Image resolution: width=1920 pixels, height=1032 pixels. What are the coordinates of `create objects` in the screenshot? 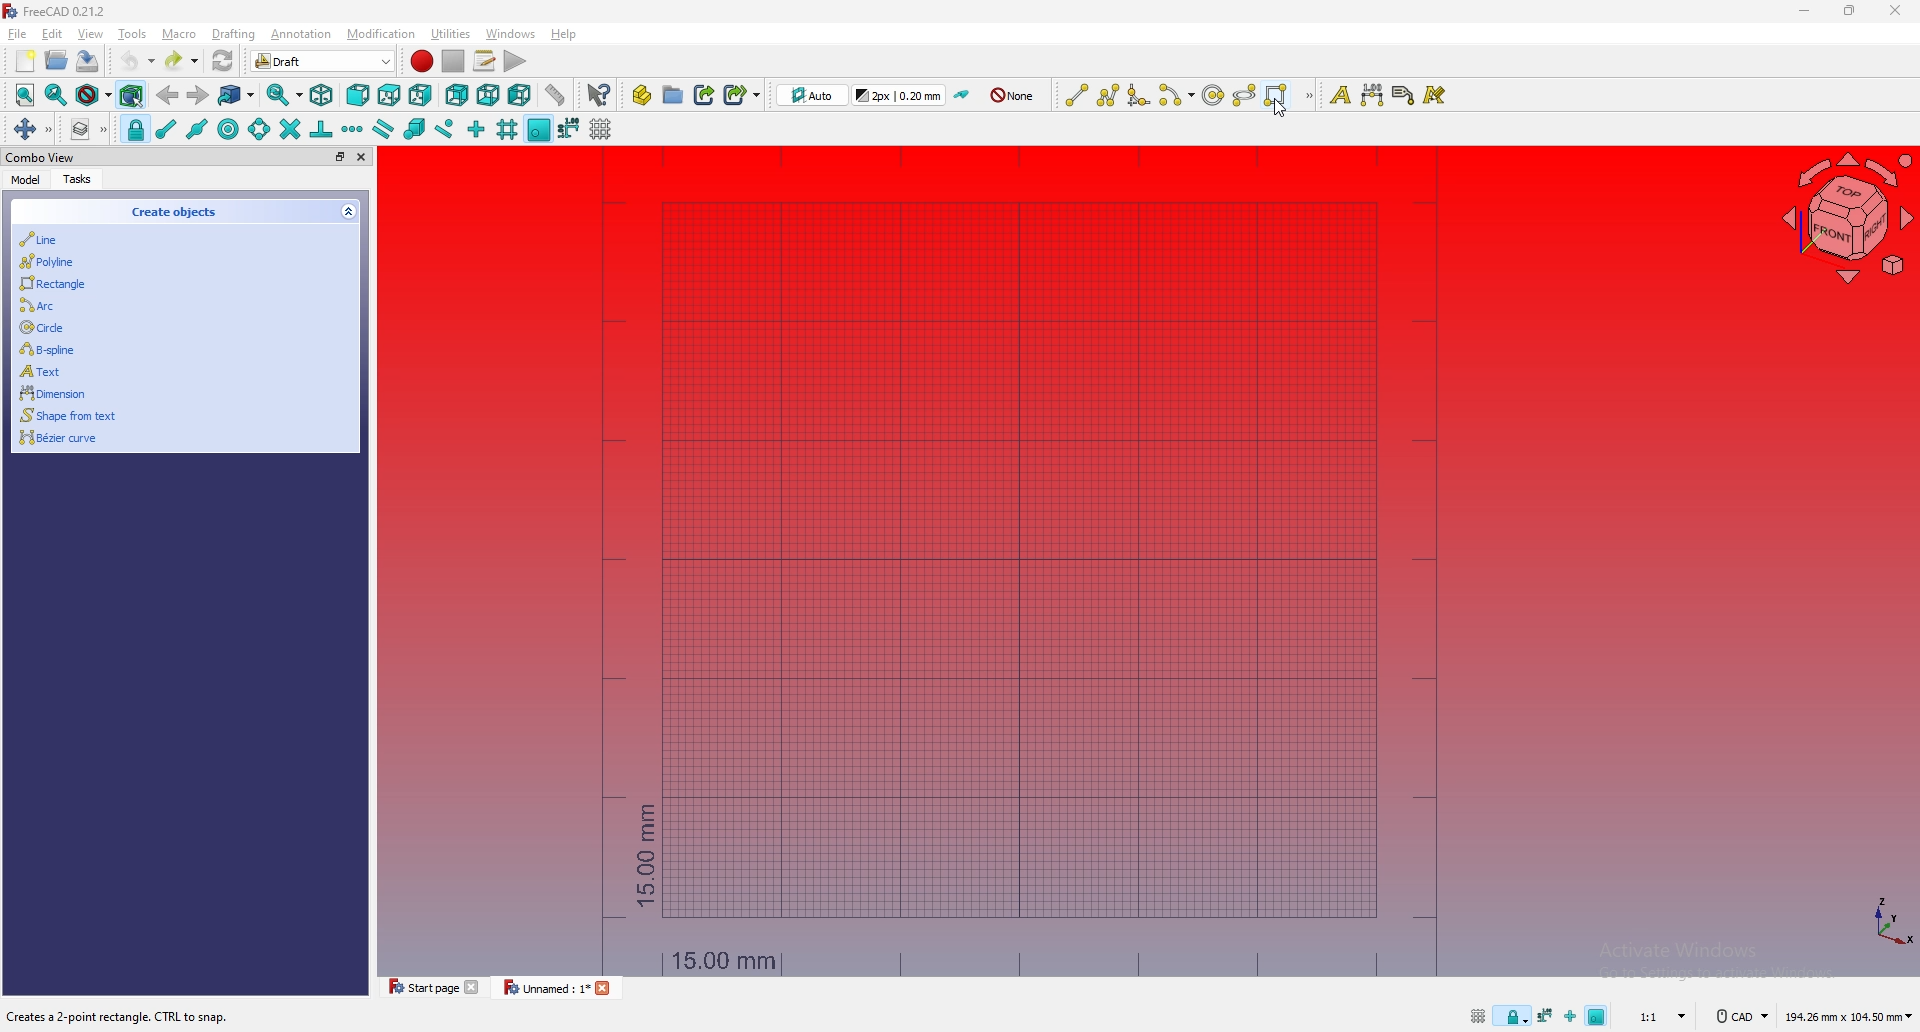 It's located at (175, 212).